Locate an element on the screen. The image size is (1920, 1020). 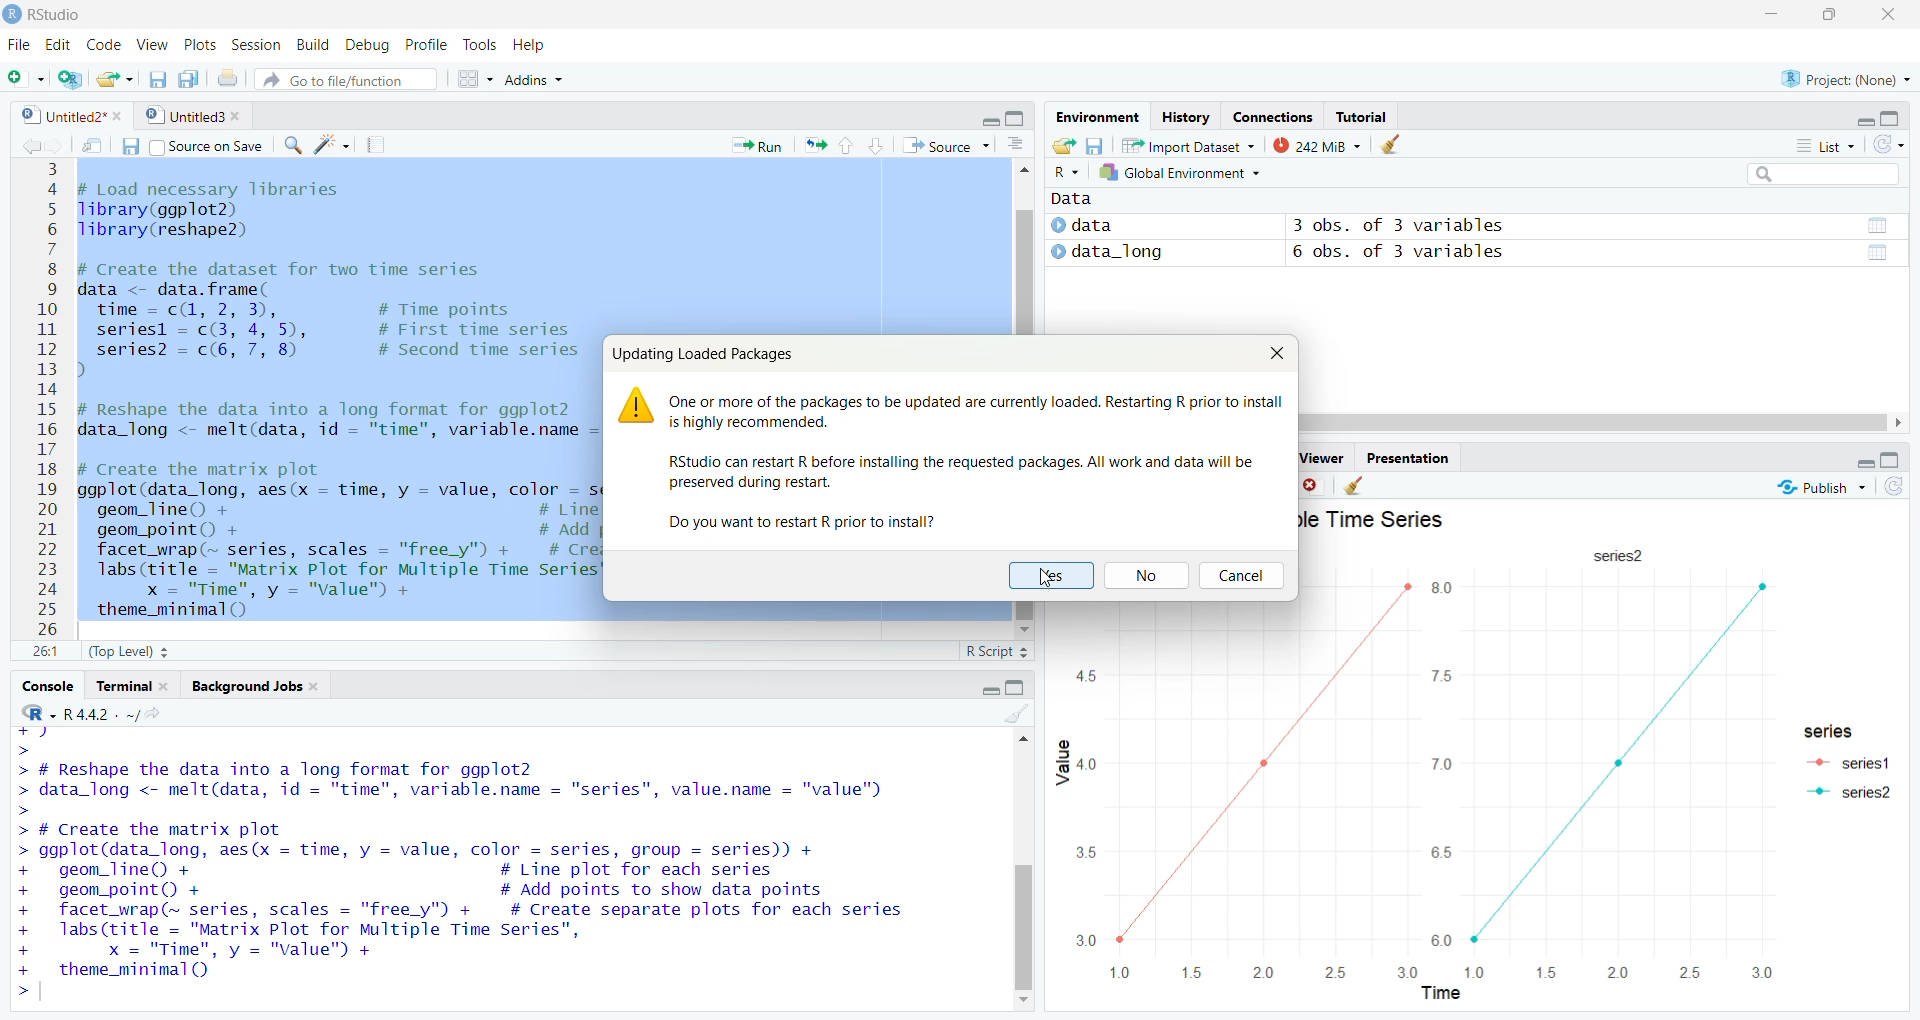
cleaner is located at coordinates (1400, 144).